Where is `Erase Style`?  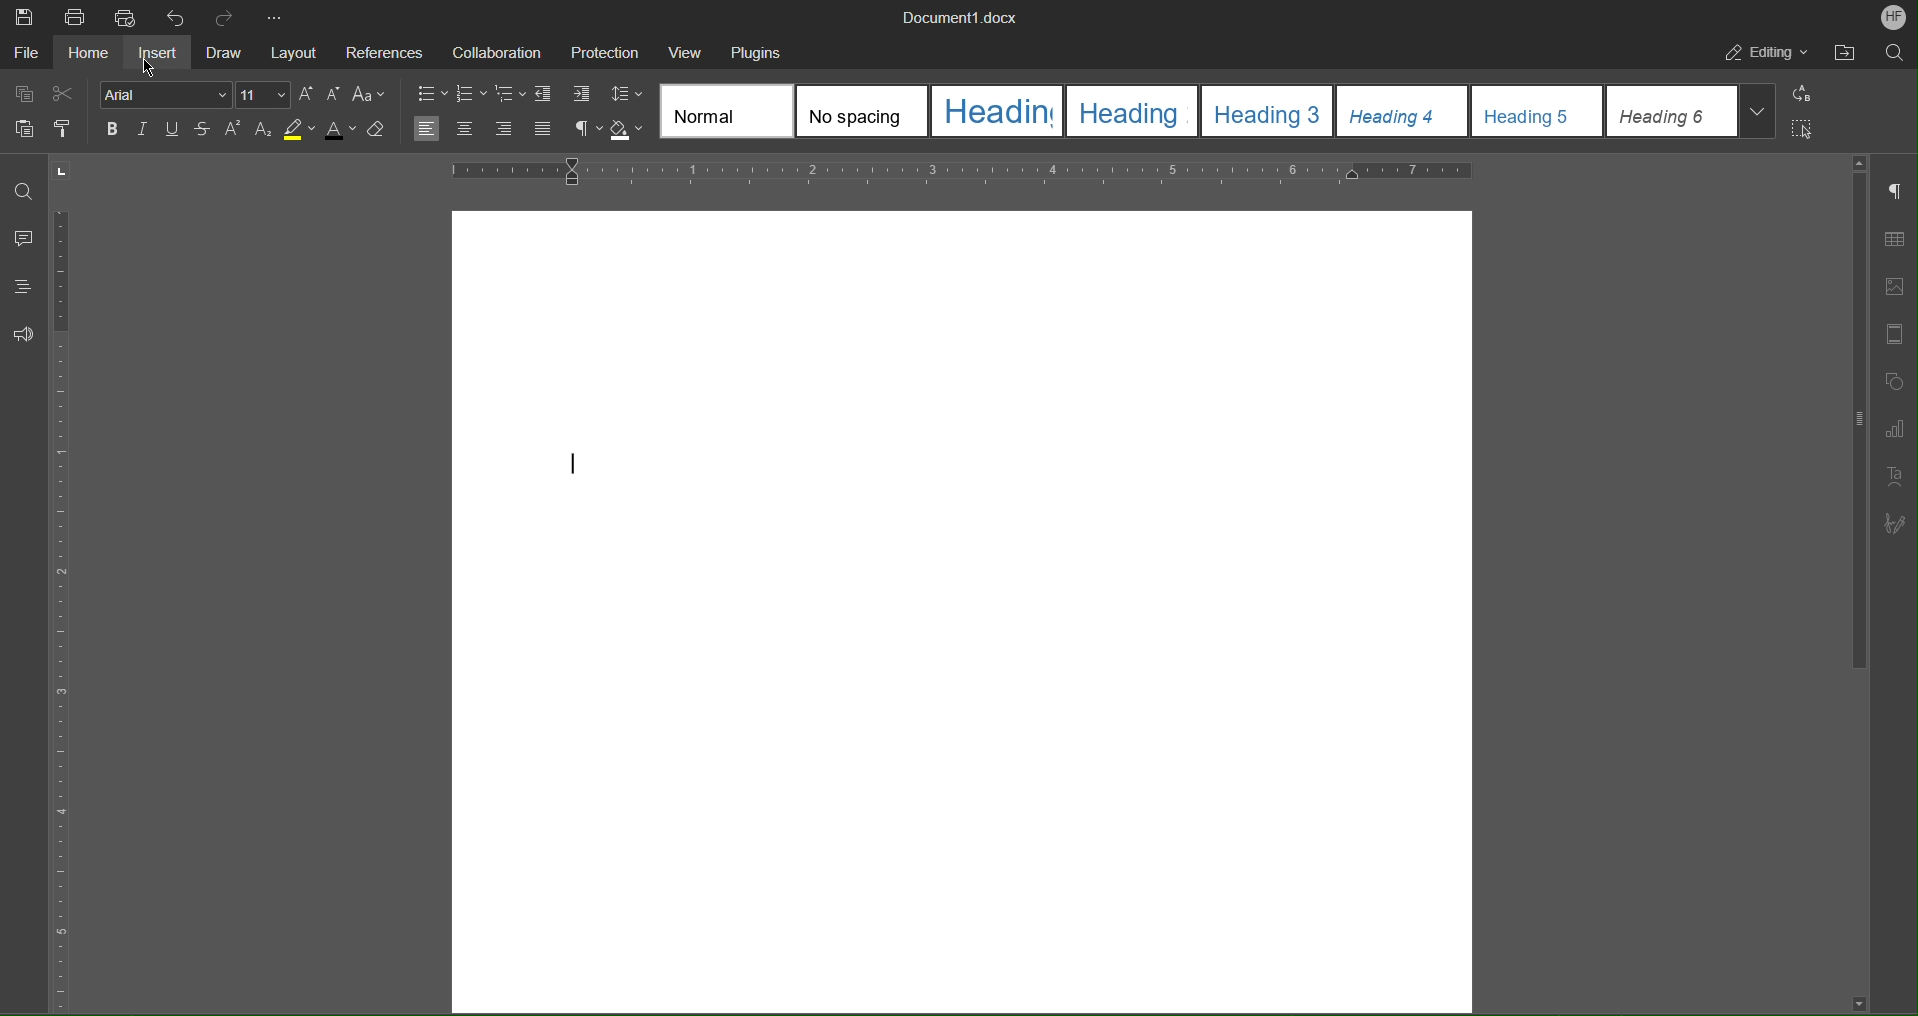 Erase Style is located at coordinates (384, 132).